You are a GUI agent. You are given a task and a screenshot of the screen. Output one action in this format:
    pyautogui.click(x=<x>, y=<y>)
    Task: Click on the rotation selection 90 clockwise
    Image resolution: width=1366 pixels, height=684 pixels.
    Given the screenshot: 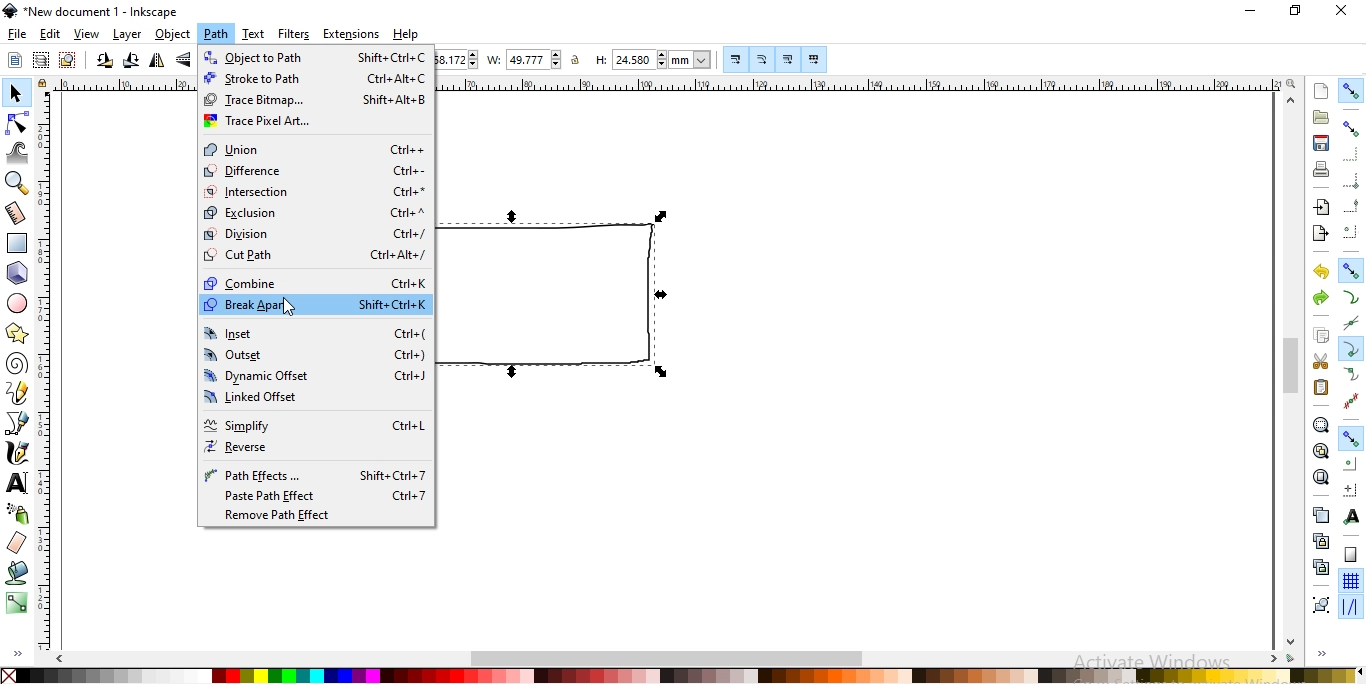 What is the action you would take?
    pyautogui.click(x=132, y=60)
    